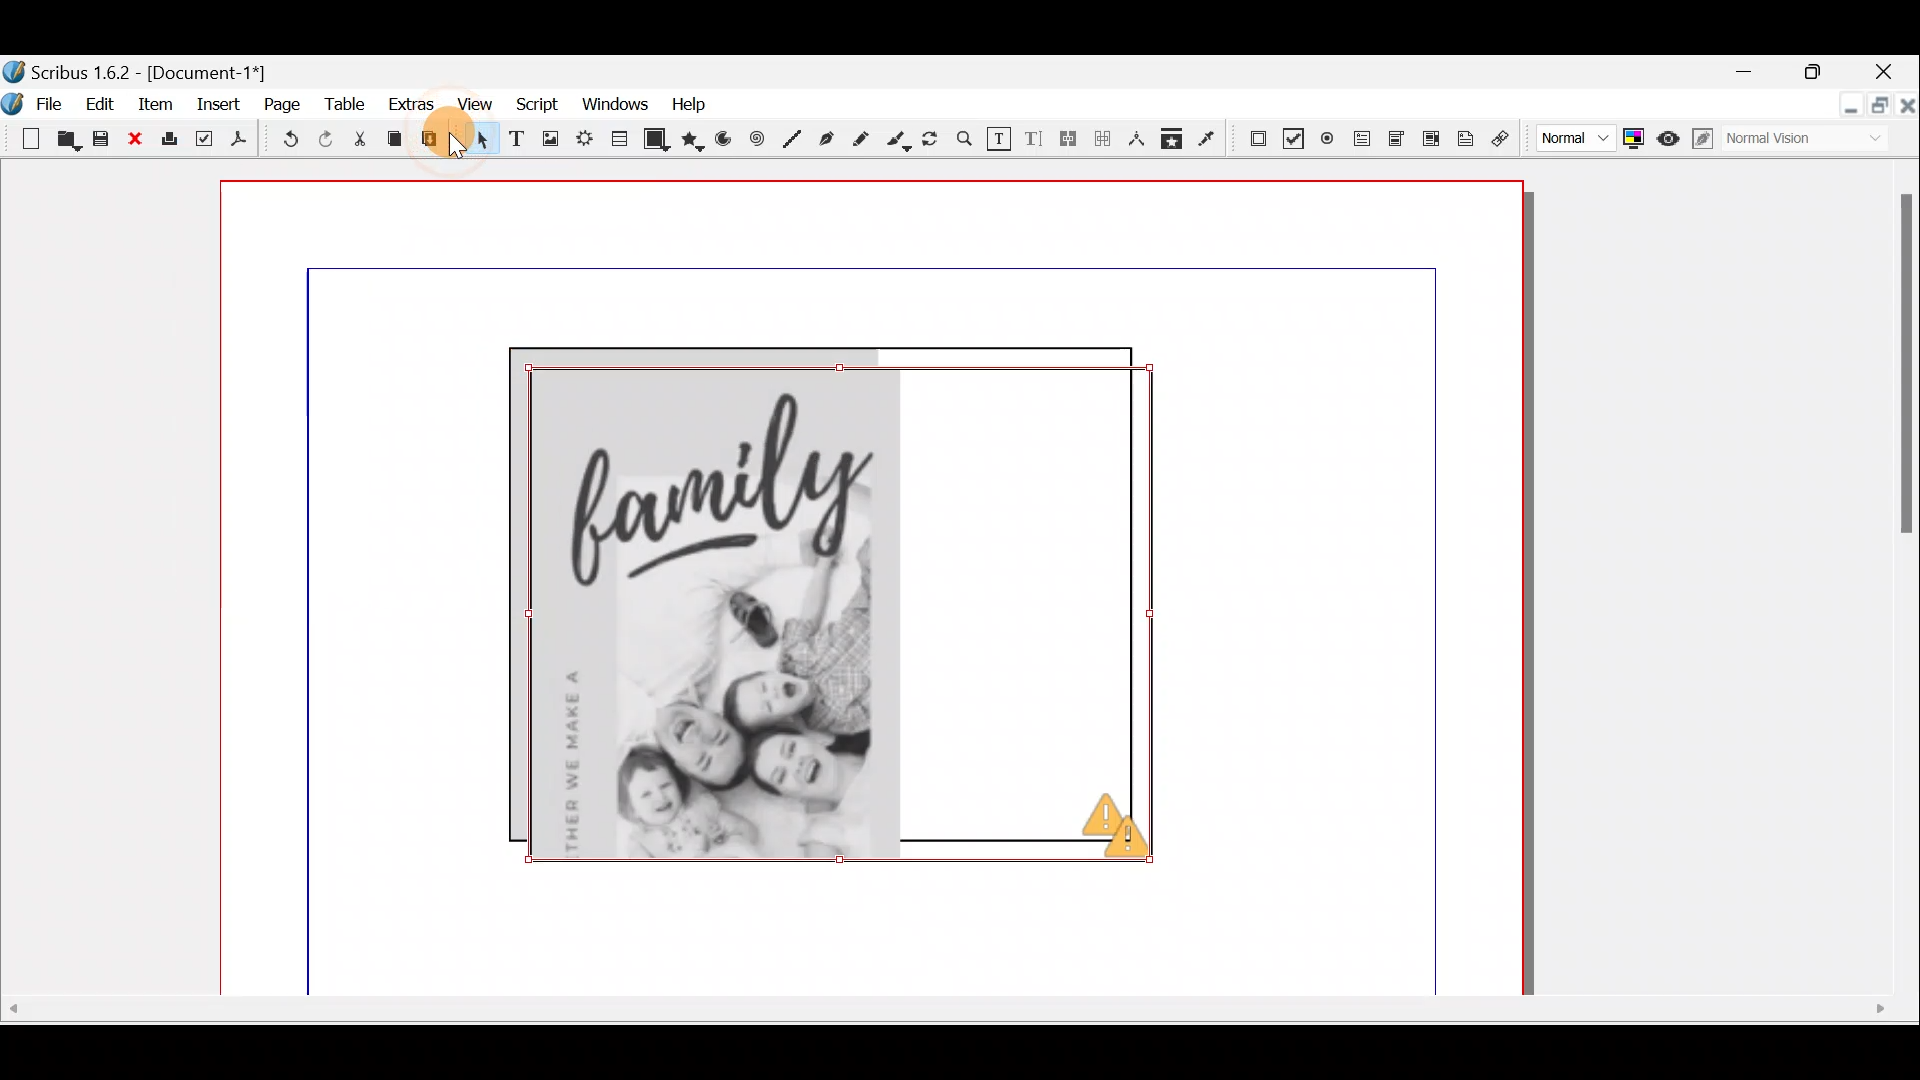 This screenshot has height=1080, width=1920. Describe the element at coordinates (536, 104) in the screenshot. I see `Script` at that location.